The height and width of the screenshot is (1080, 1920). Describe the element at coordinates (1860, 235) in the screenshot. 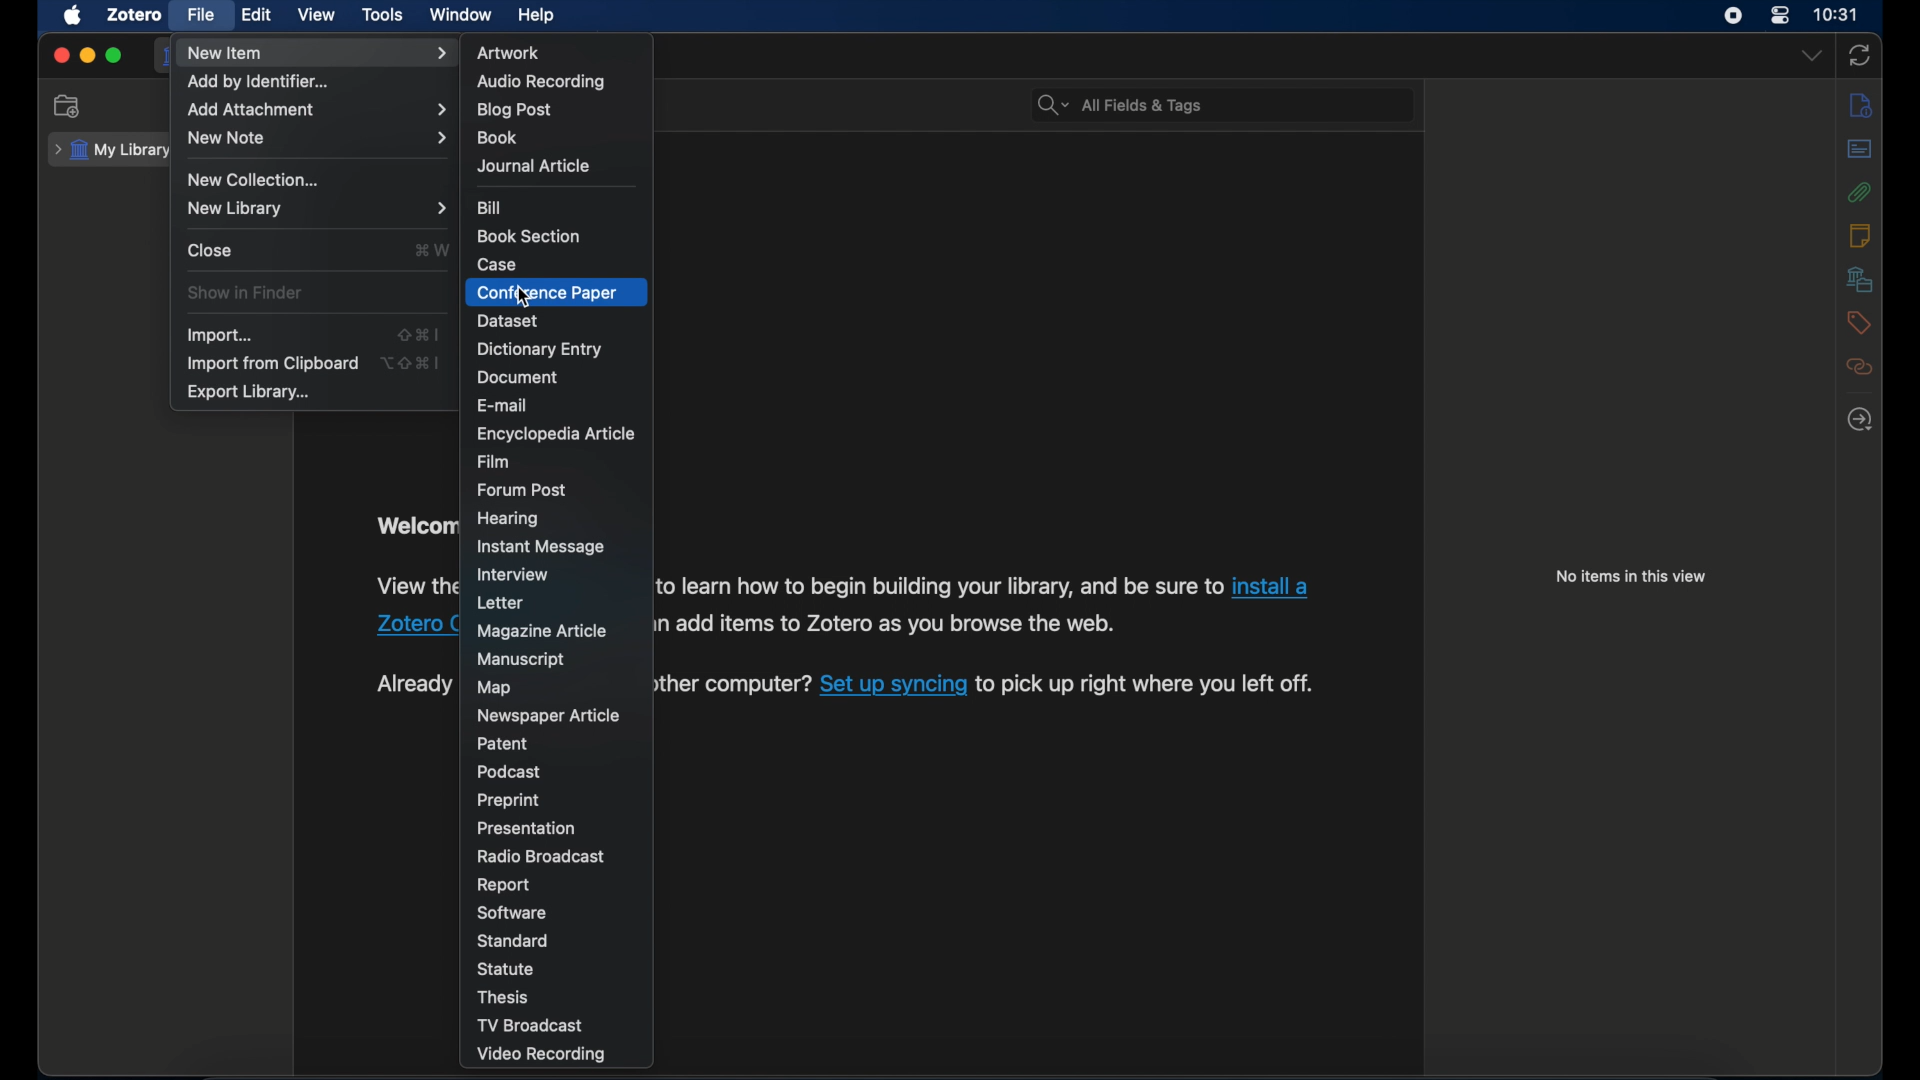

I see `notes` at that location.